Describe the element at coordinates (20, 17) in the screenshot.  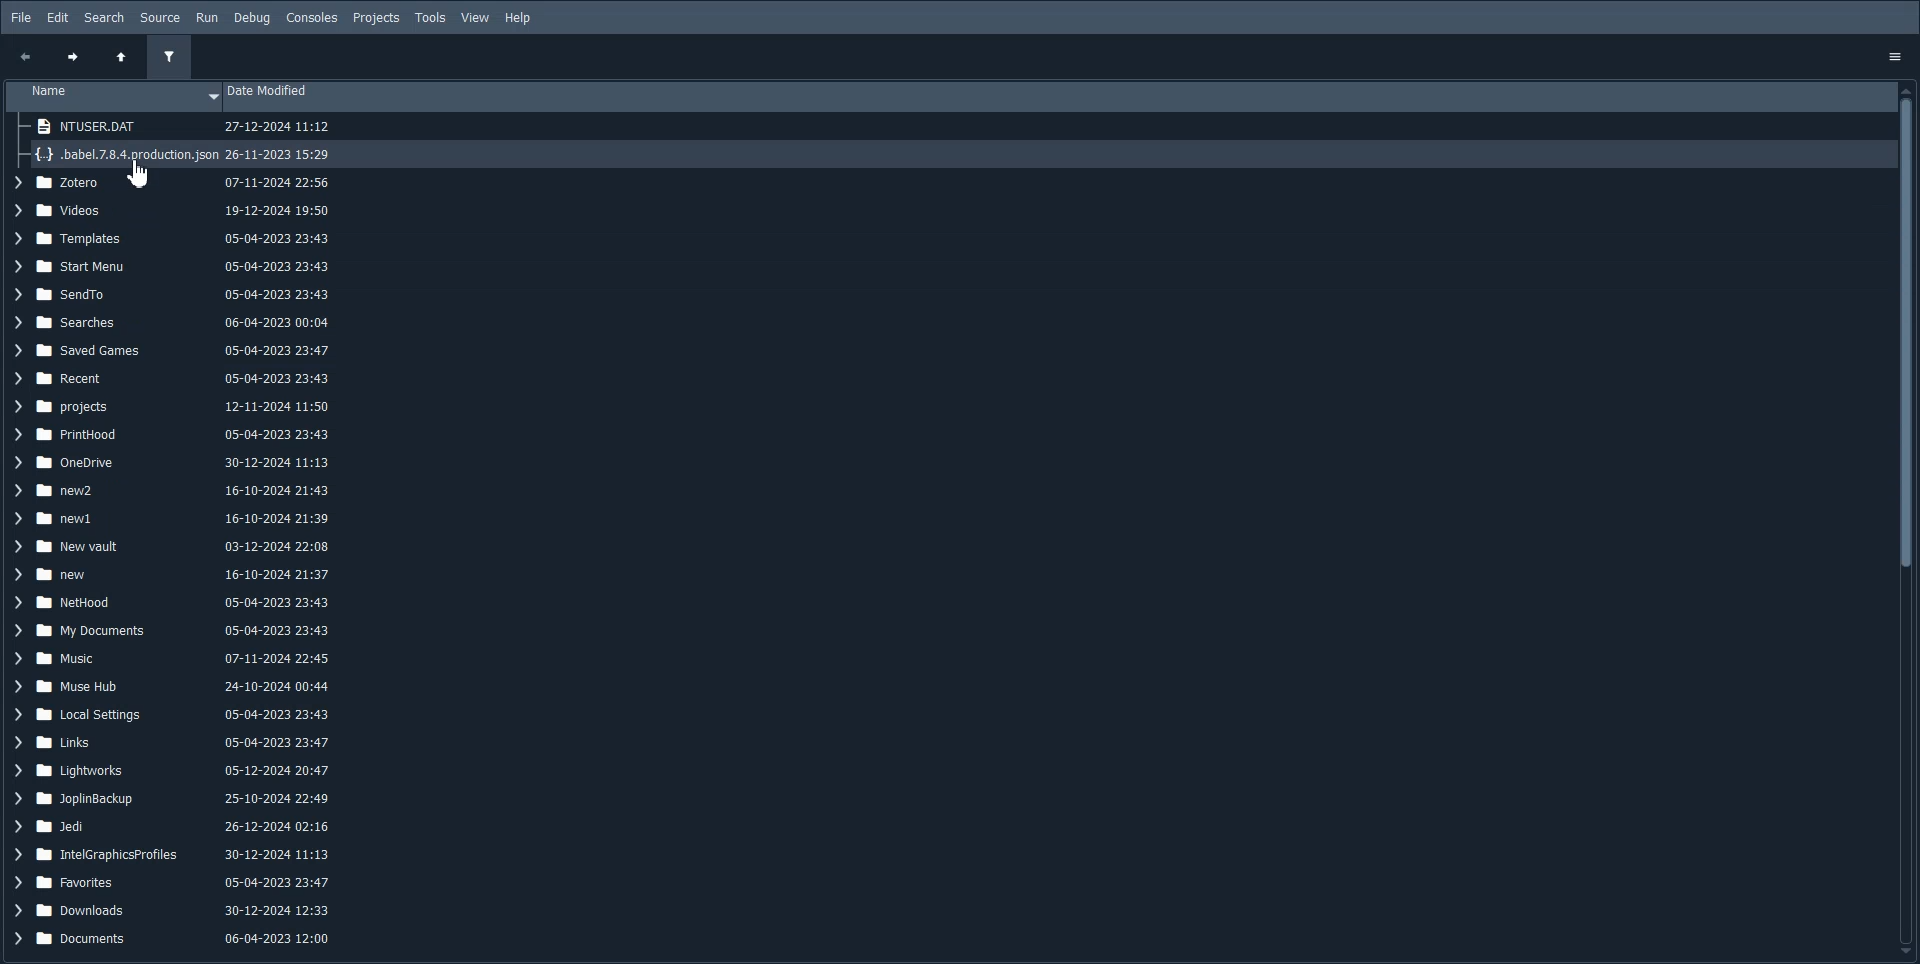
I see `File` at that location.